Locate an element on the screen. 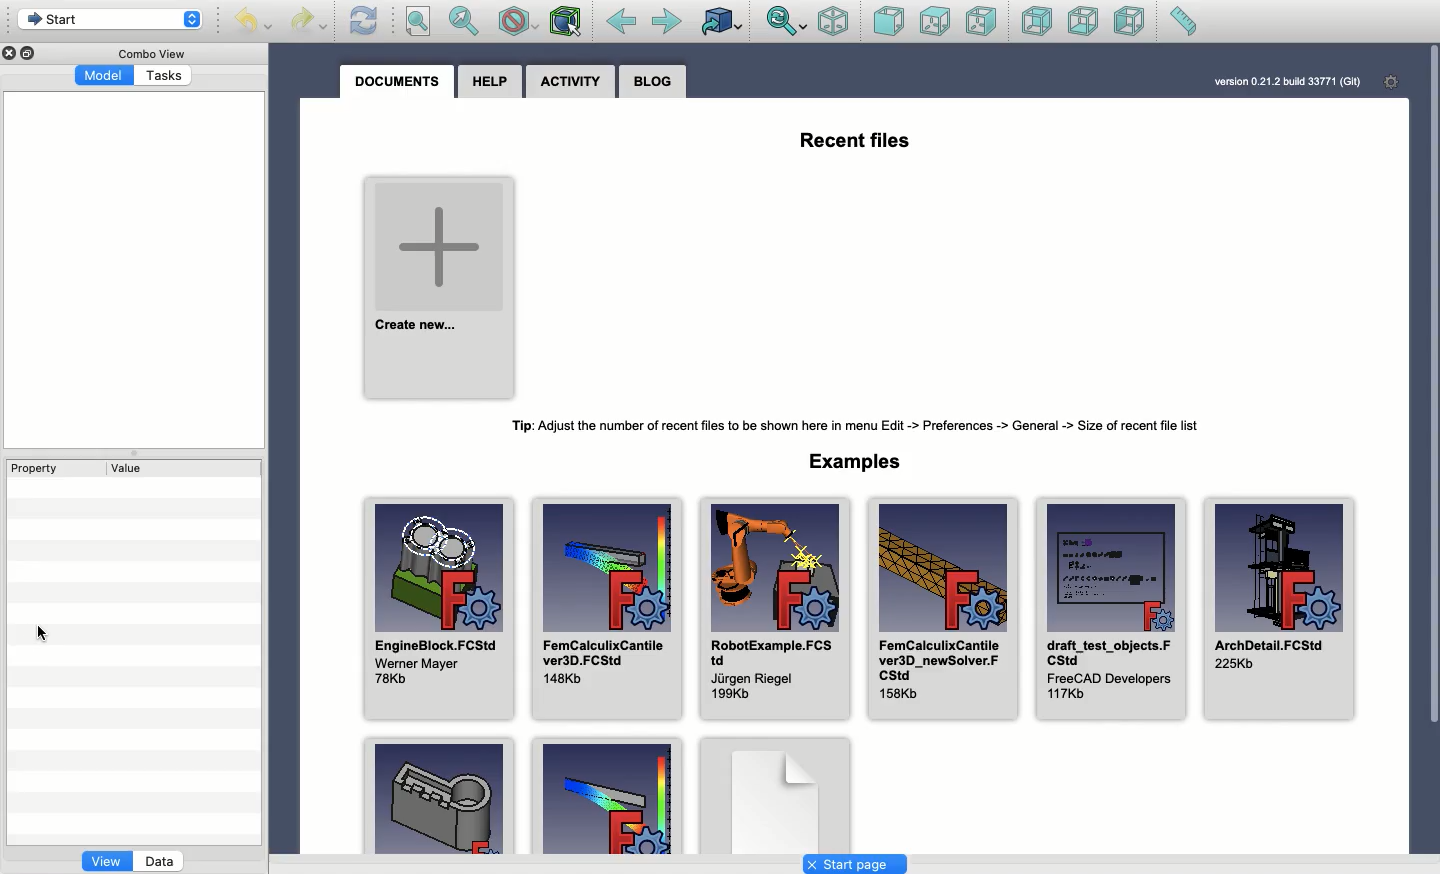 The height and width of the screenshot is (874, 1440). Help is located at coordinates (490, 82).